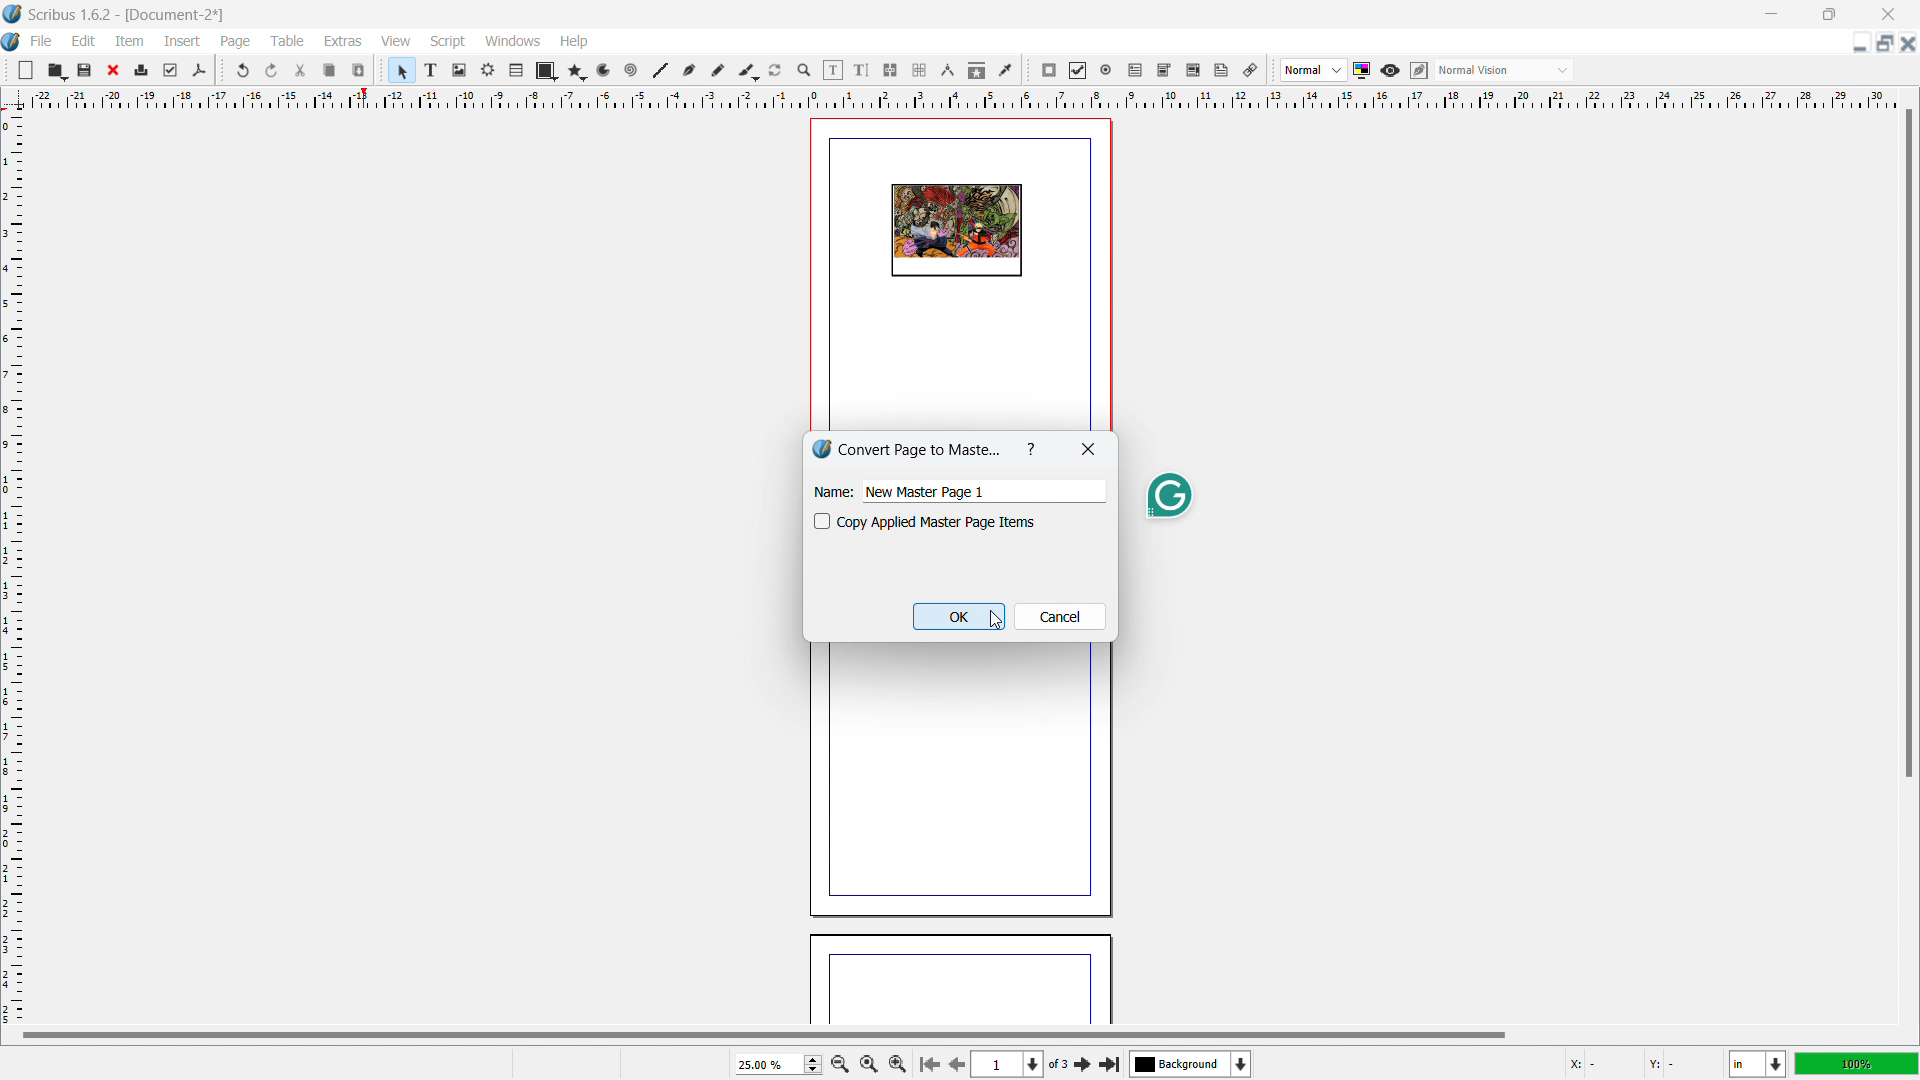 The height and width of the screenshot is (1080, 1920). I want to click on select the current layer, so click(1191, 1064).